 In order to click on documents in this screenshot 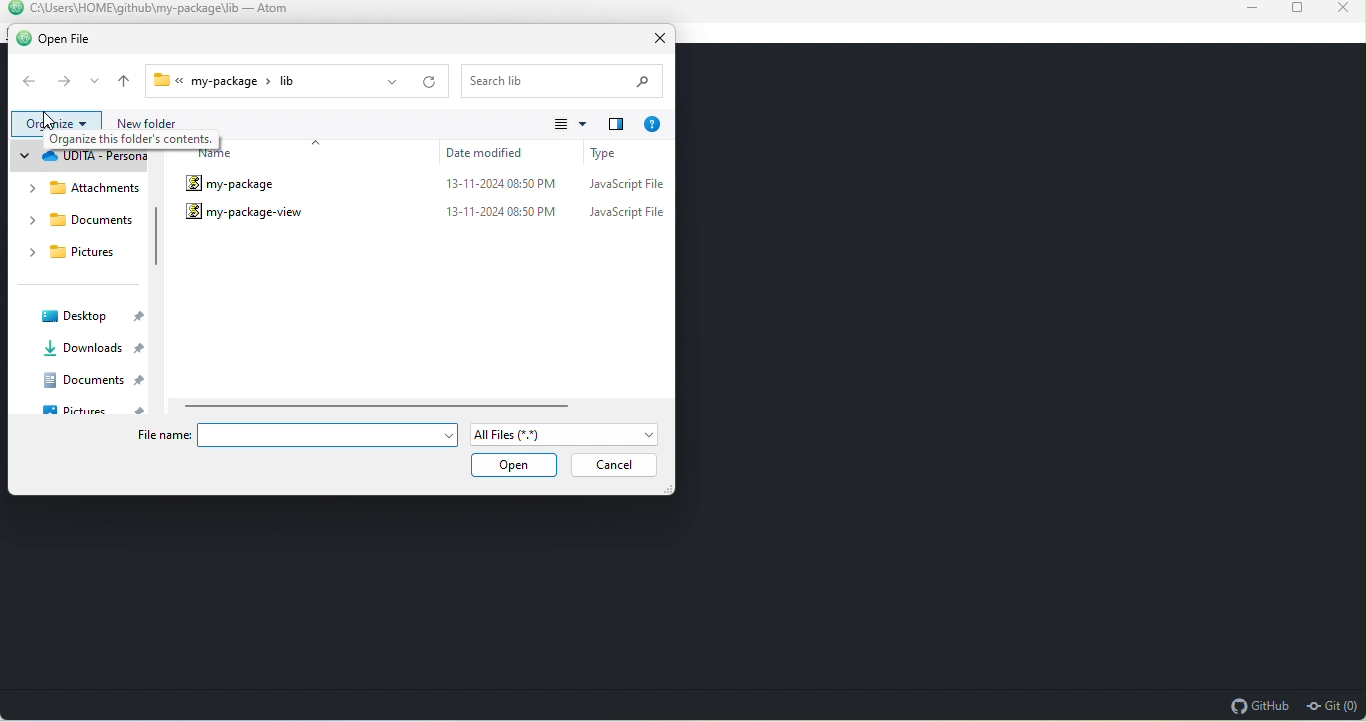, I will do `click(88, 379)`.